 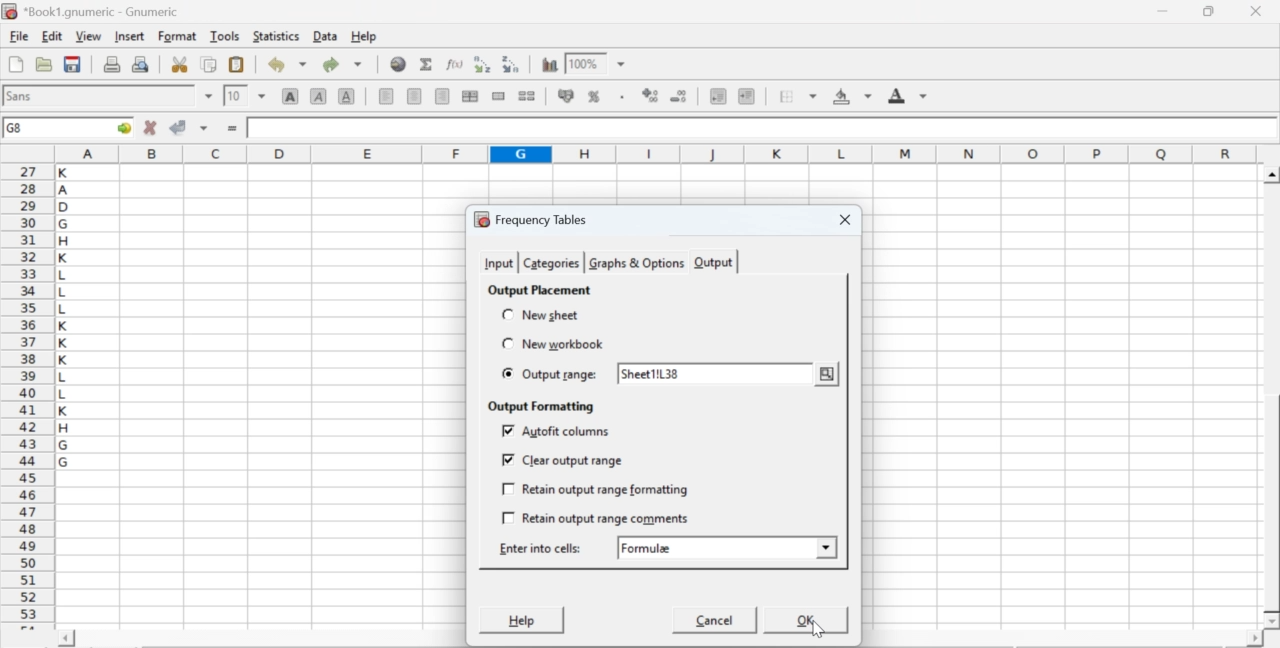 What do you see at coordinates (65, 393) in the screenshot?
I see `alphabets` at bounding box center [65, 393].